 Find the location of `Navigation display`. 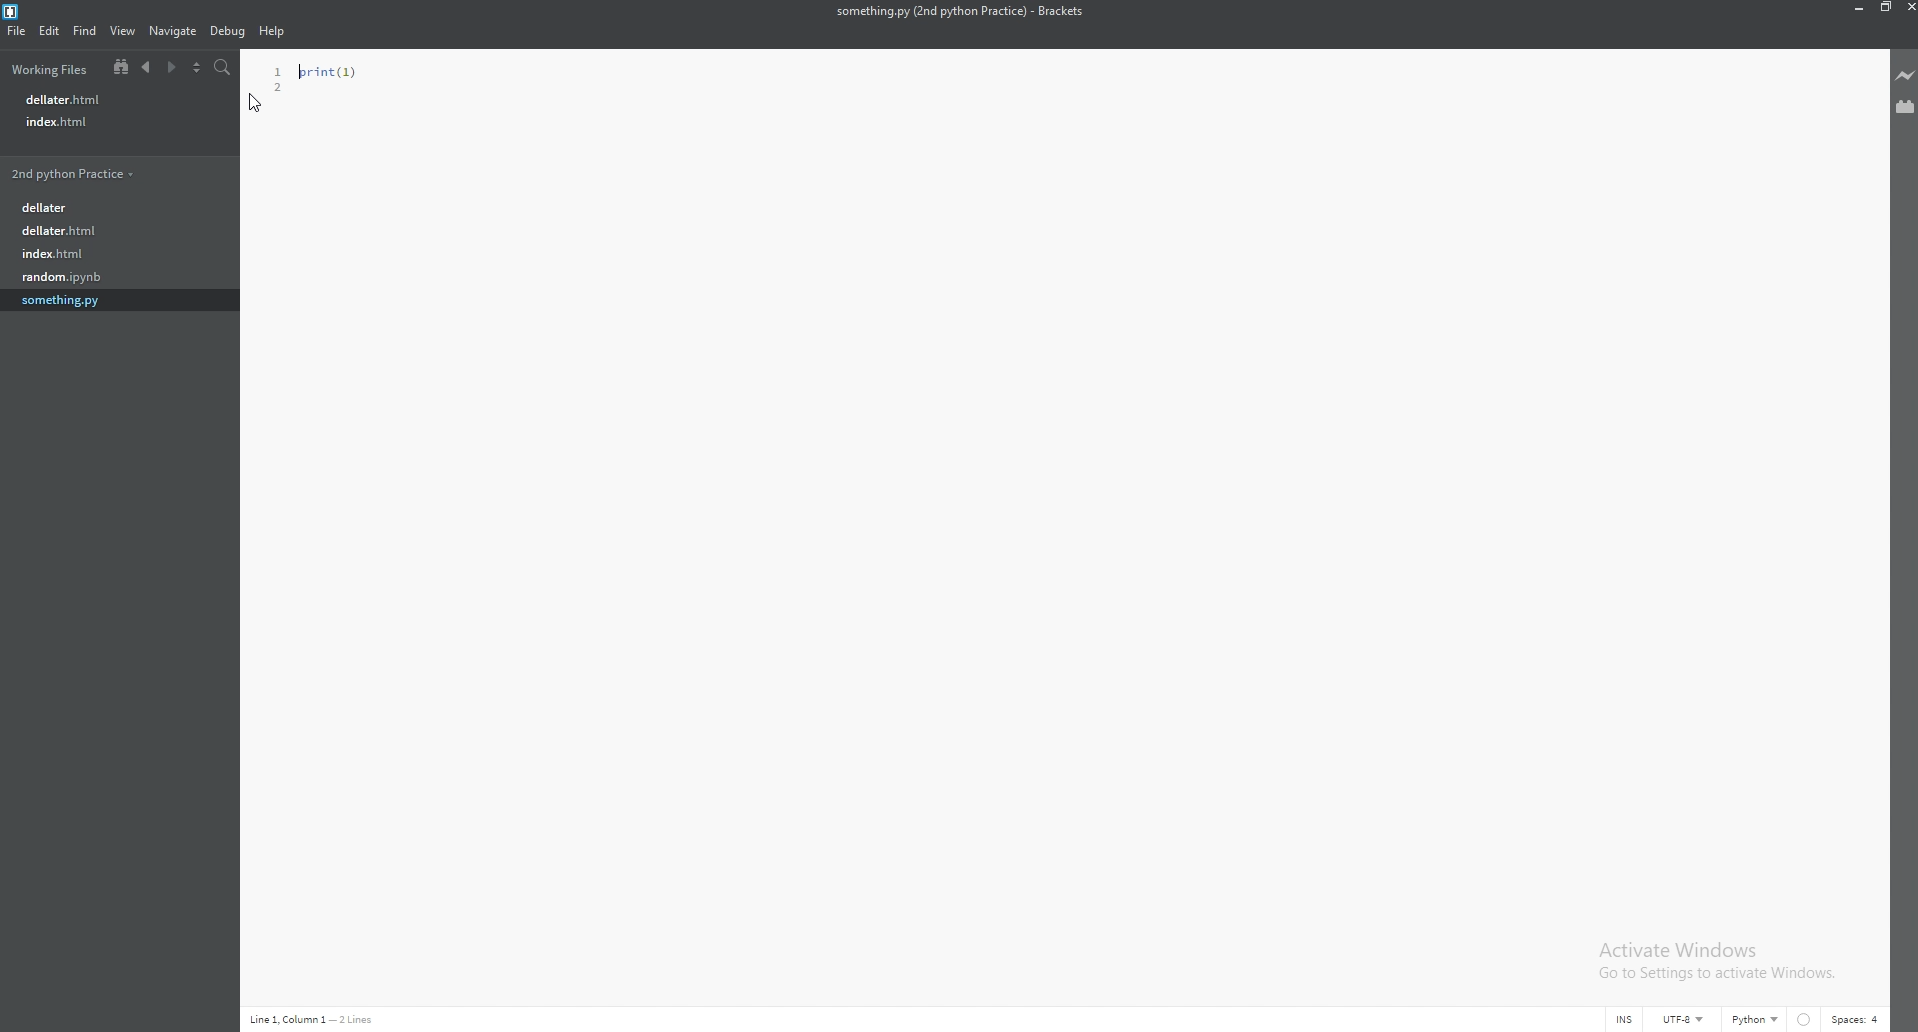

Navigation display is located at coordinates (318, 1019).